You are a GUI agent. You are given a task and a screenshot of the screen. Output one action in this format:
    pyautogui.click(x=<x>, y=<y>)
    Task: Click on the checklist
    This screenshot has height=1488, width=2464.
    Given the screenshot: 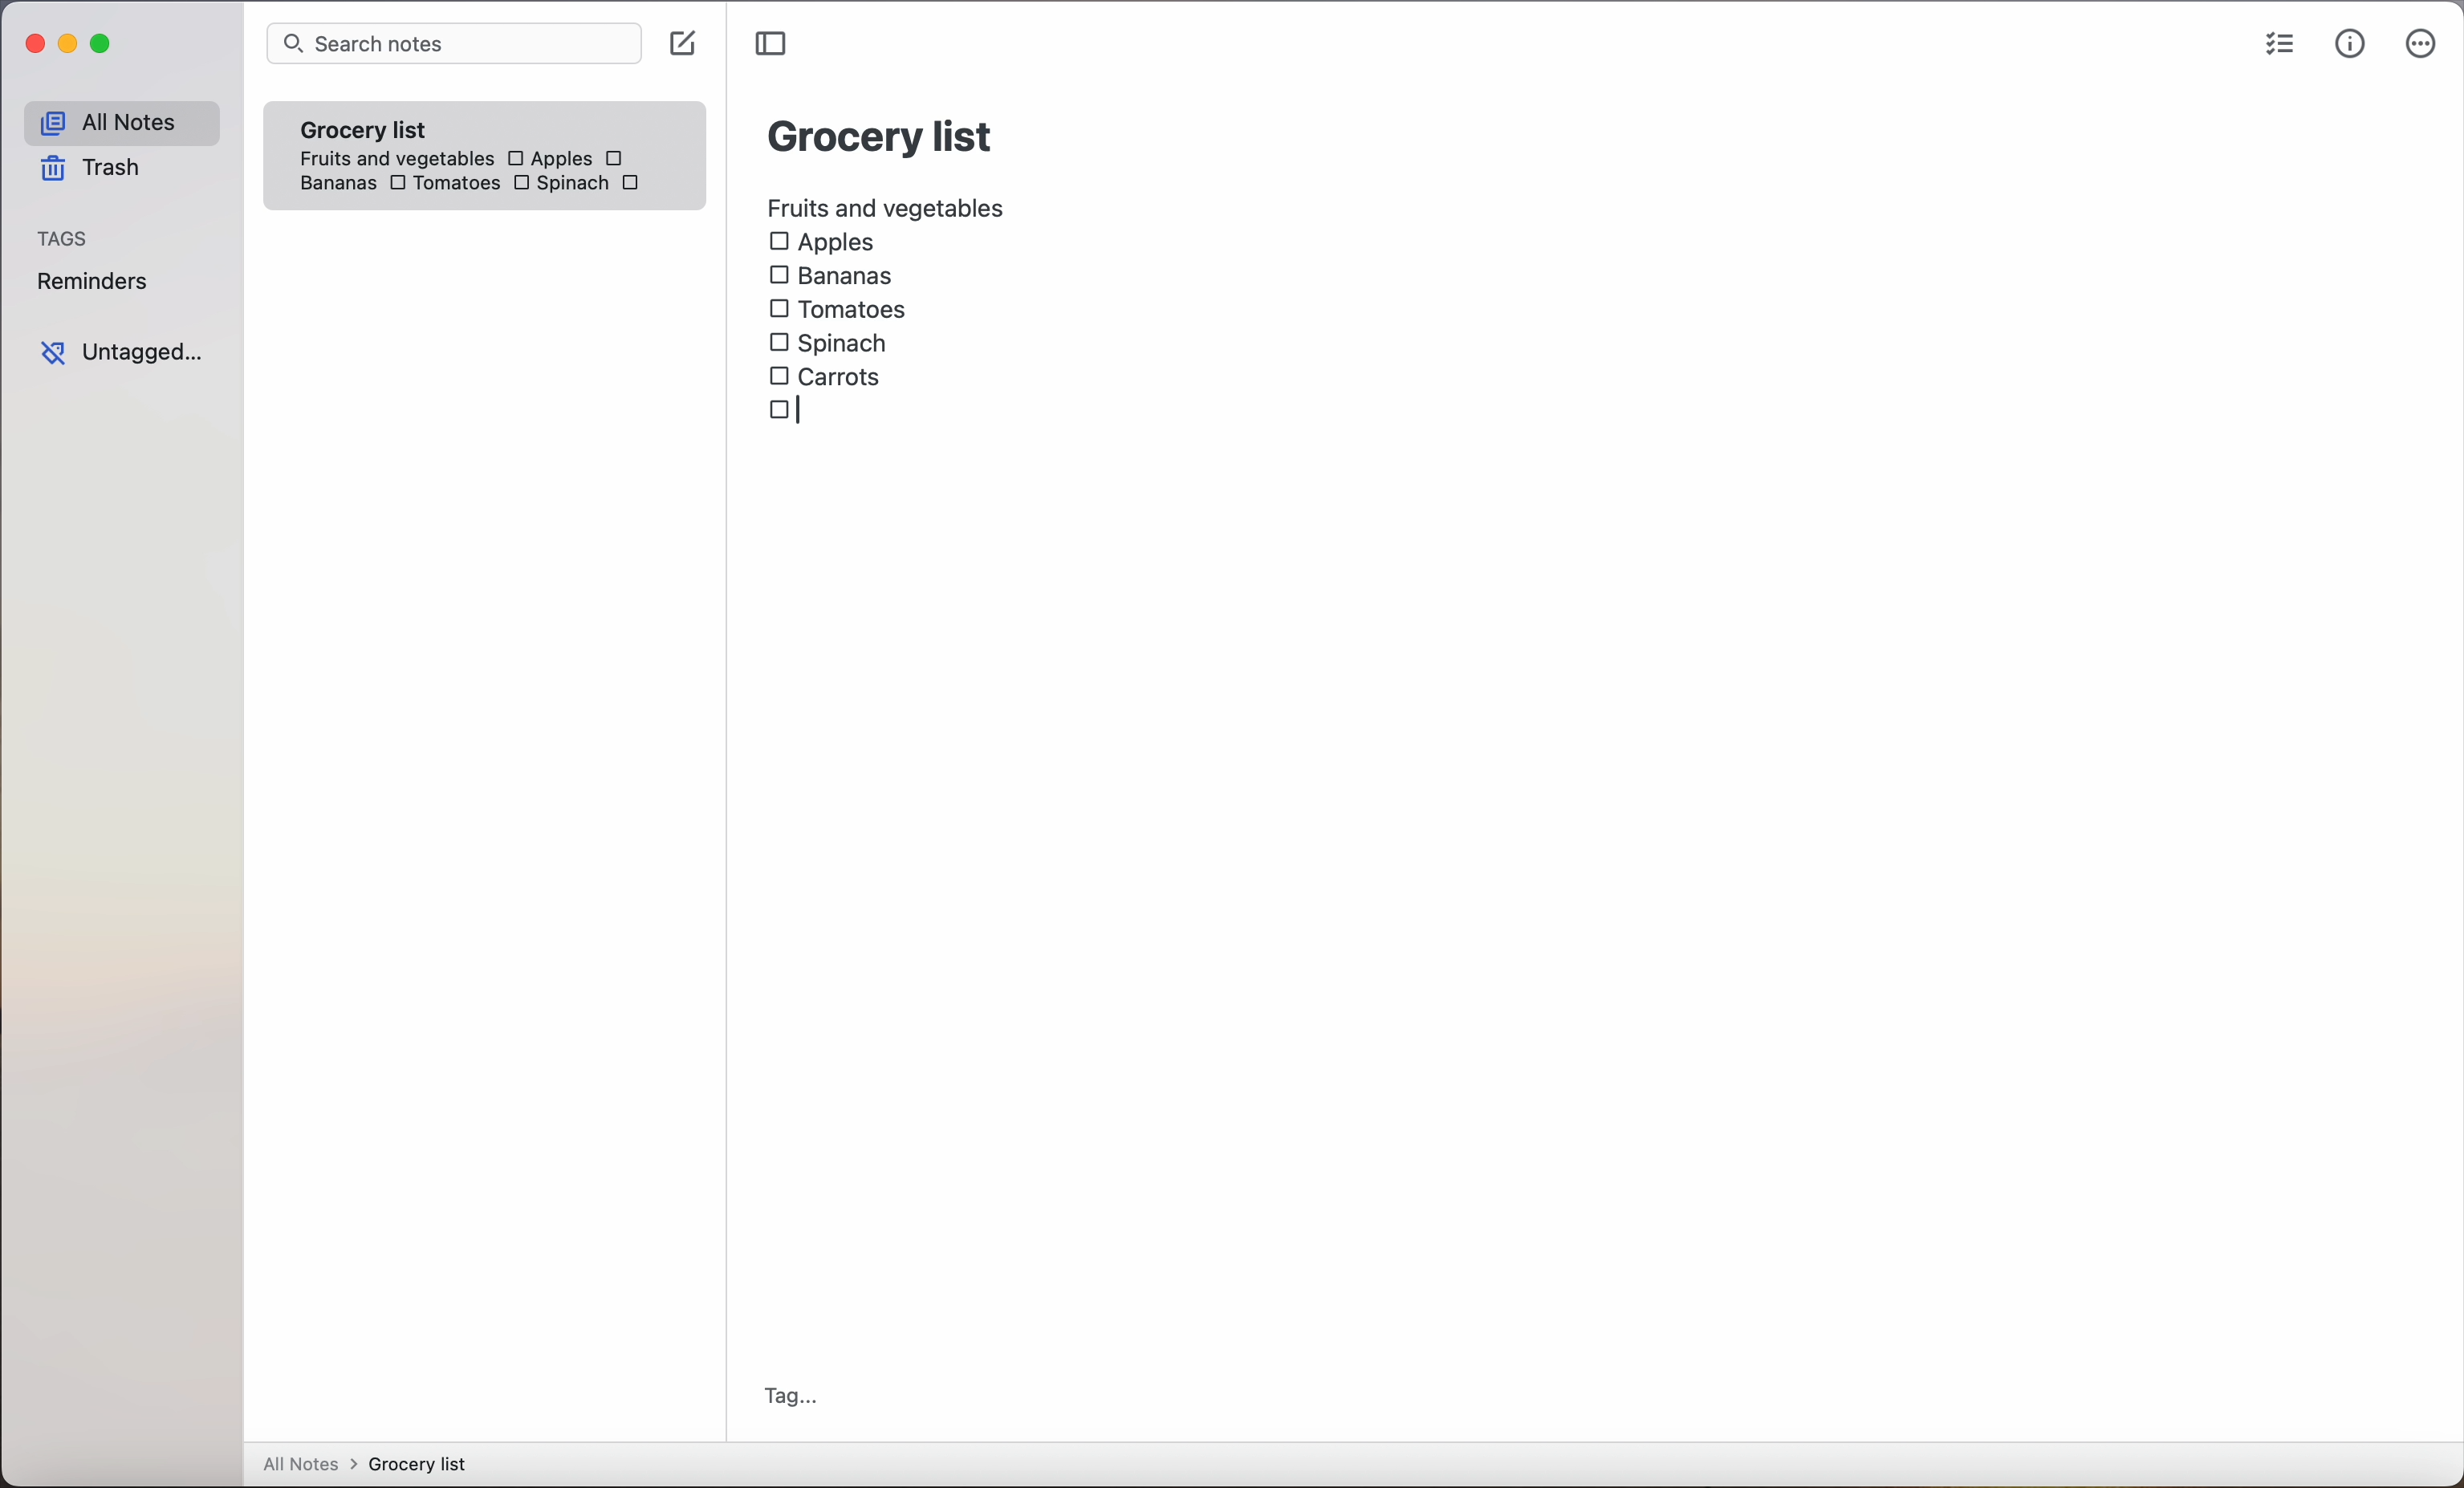 What is the action you would take?
    pyautogui.click(x=2276, y=47)
    